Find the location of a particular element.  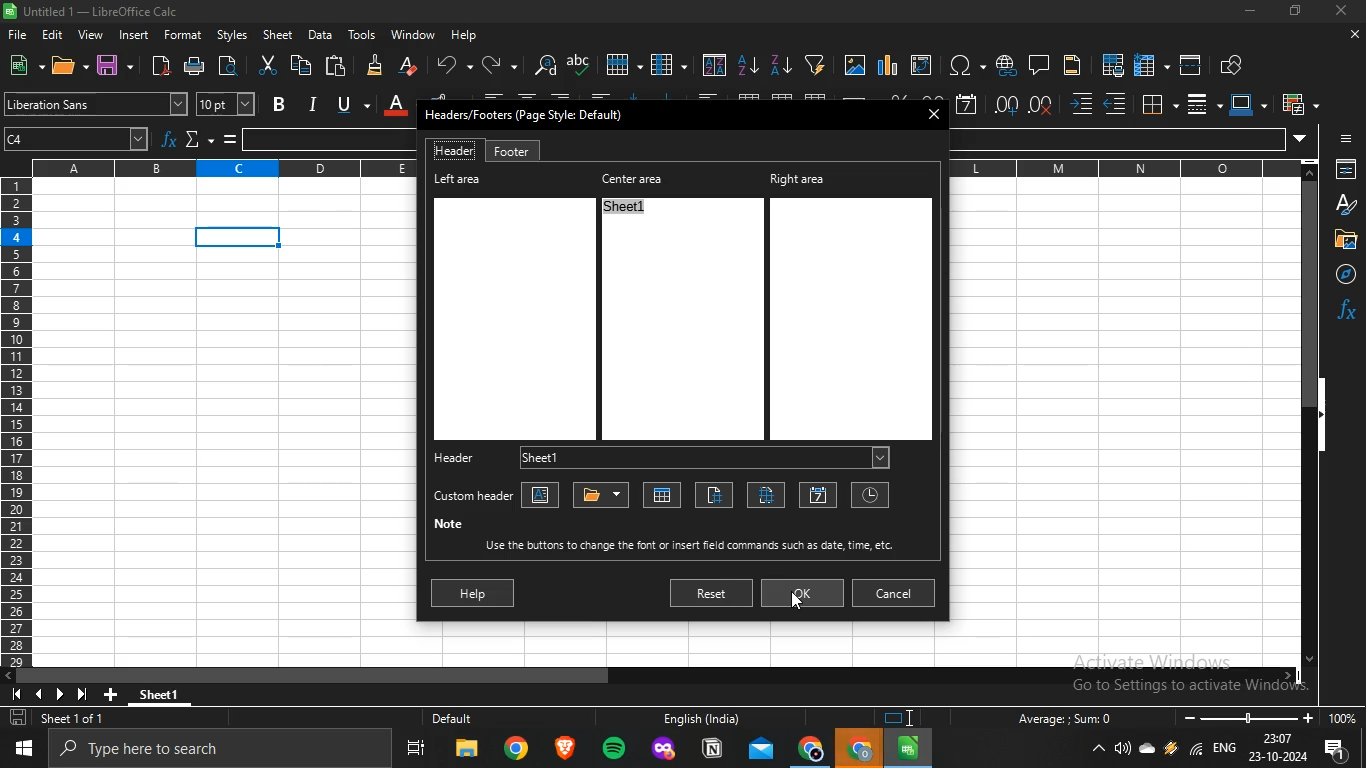

conditional is located at coordinates (1296, 104).